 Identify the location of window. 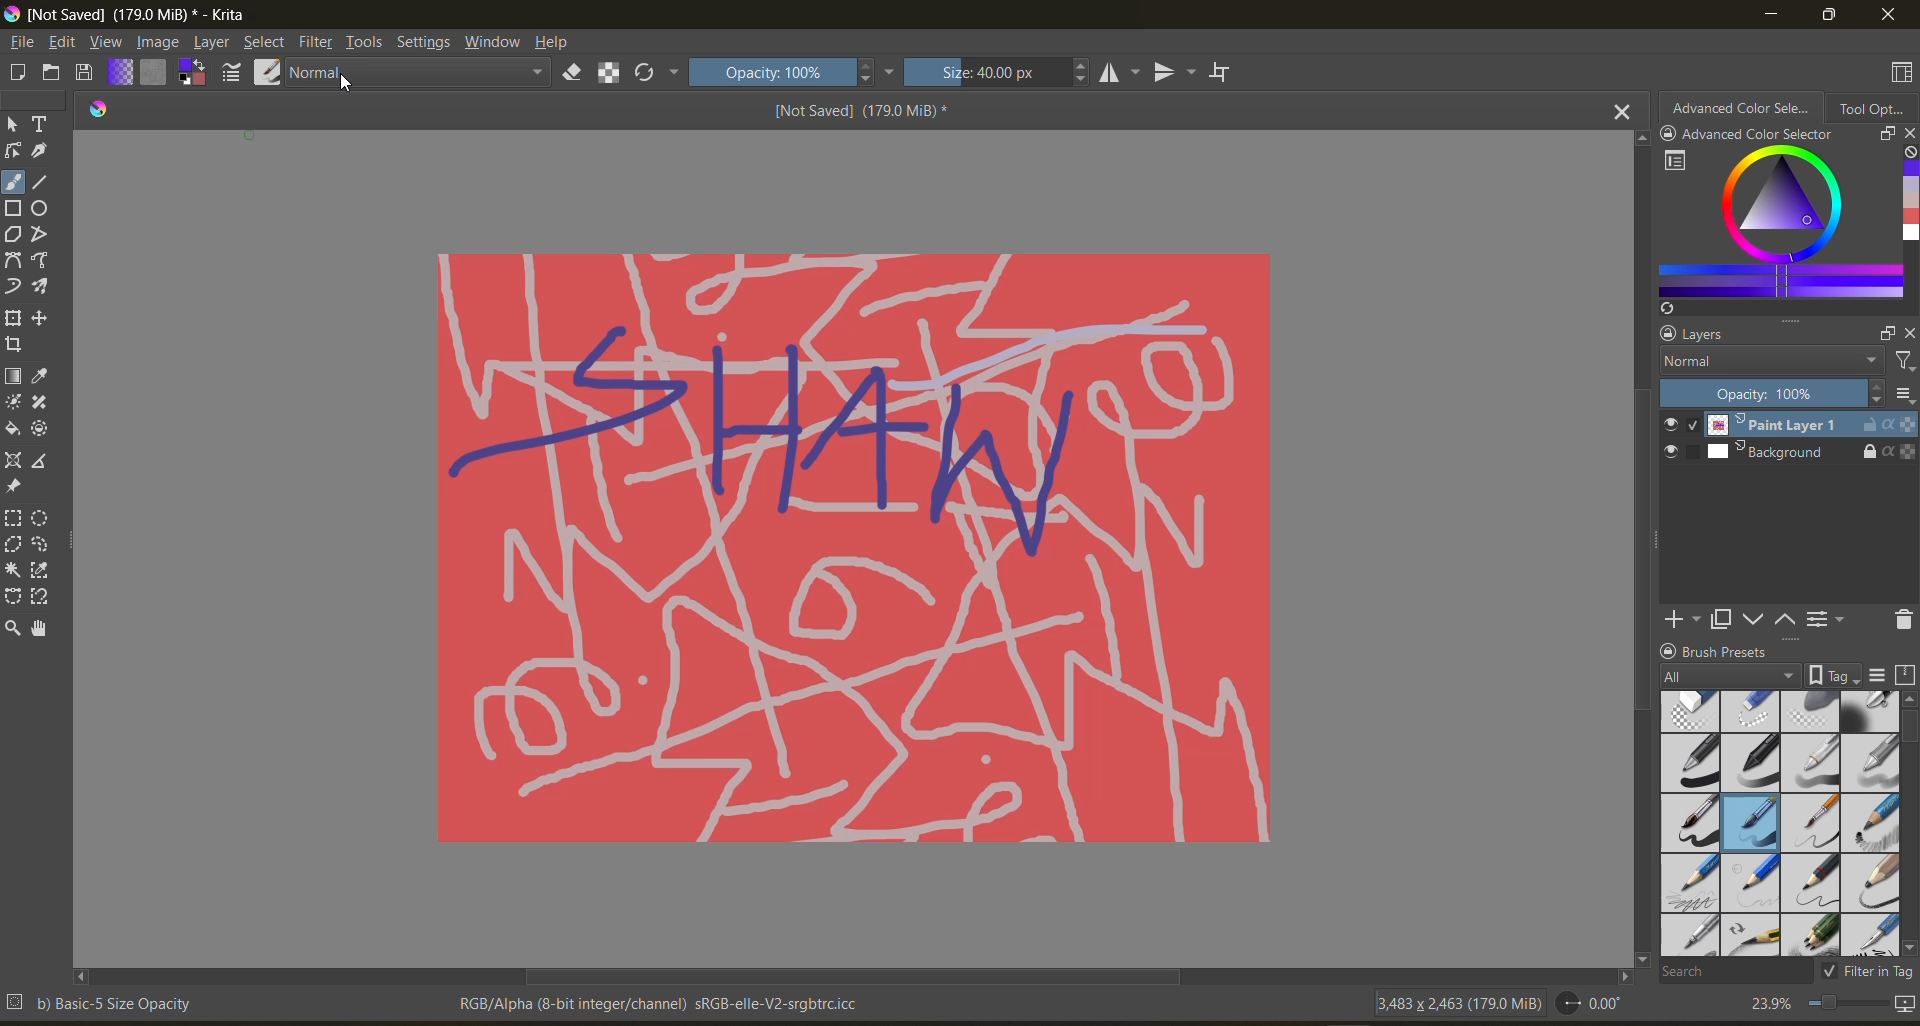
(493, 40).